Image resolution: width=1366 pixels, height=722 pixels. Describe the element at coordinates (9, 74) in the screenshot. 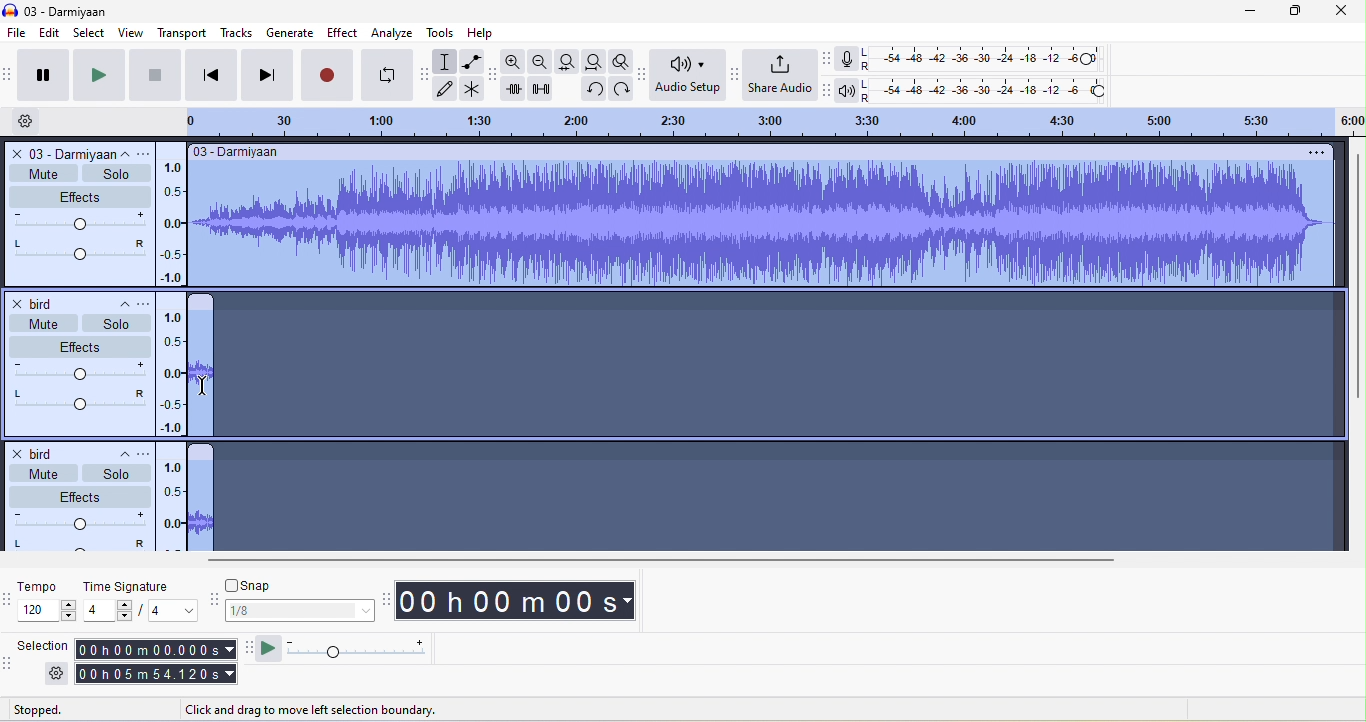

I see `audacity transport toolbar` at that location.